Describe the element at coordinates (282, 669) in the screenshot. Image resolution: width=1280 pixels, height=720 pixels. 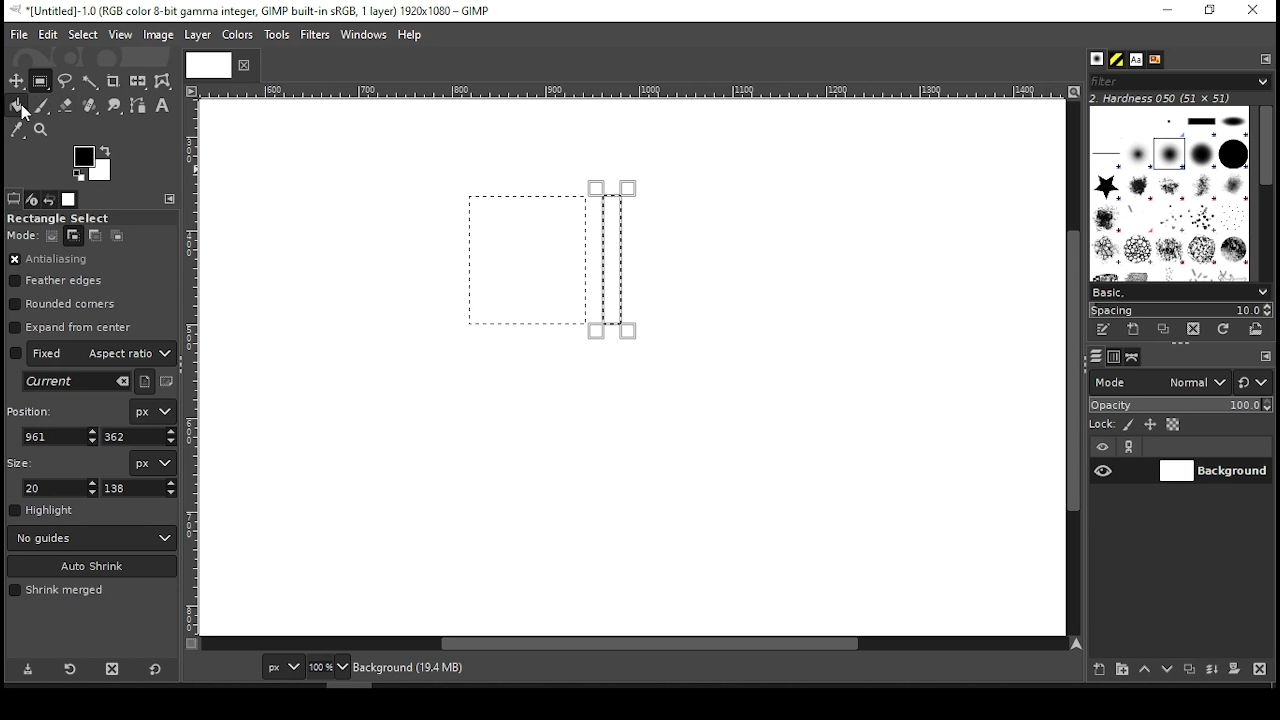
I see `px` at that location.